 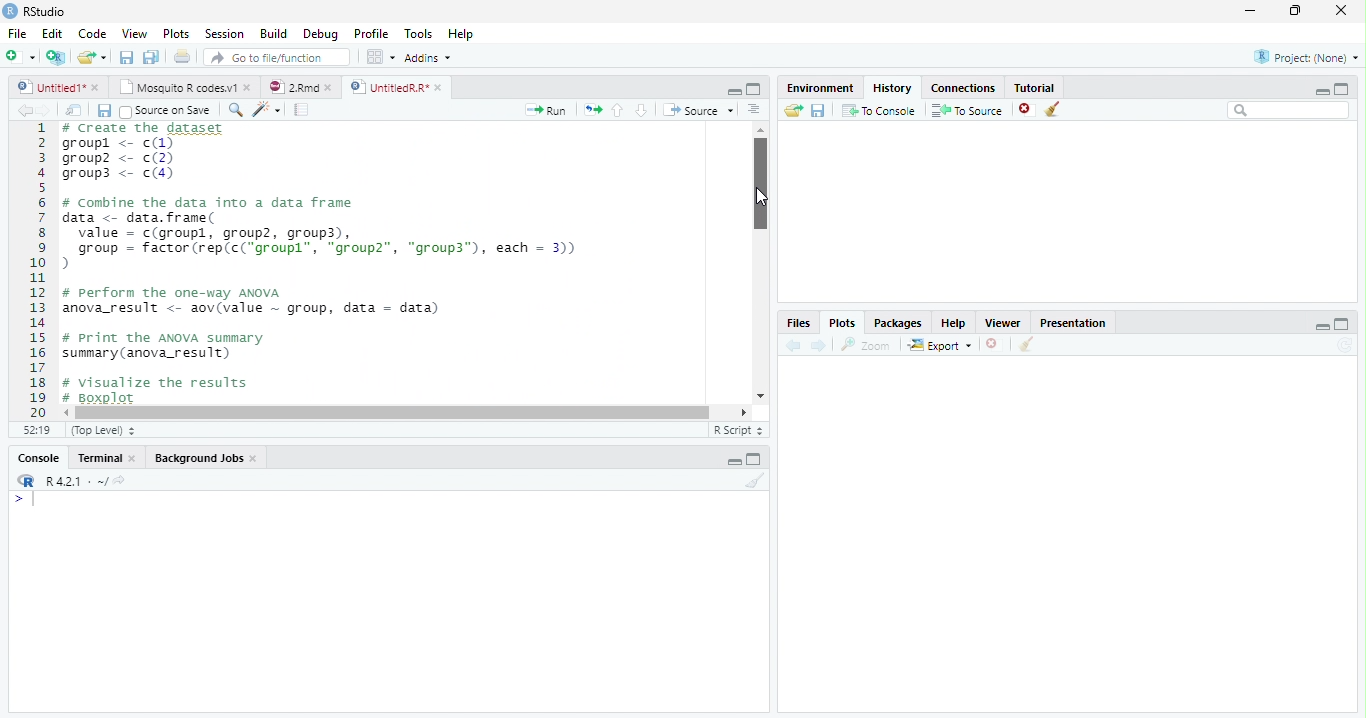 What do you see at coordinates (757, 264) in the screenshot?
I see `Scrollbar` at bounding box center [757, 264].